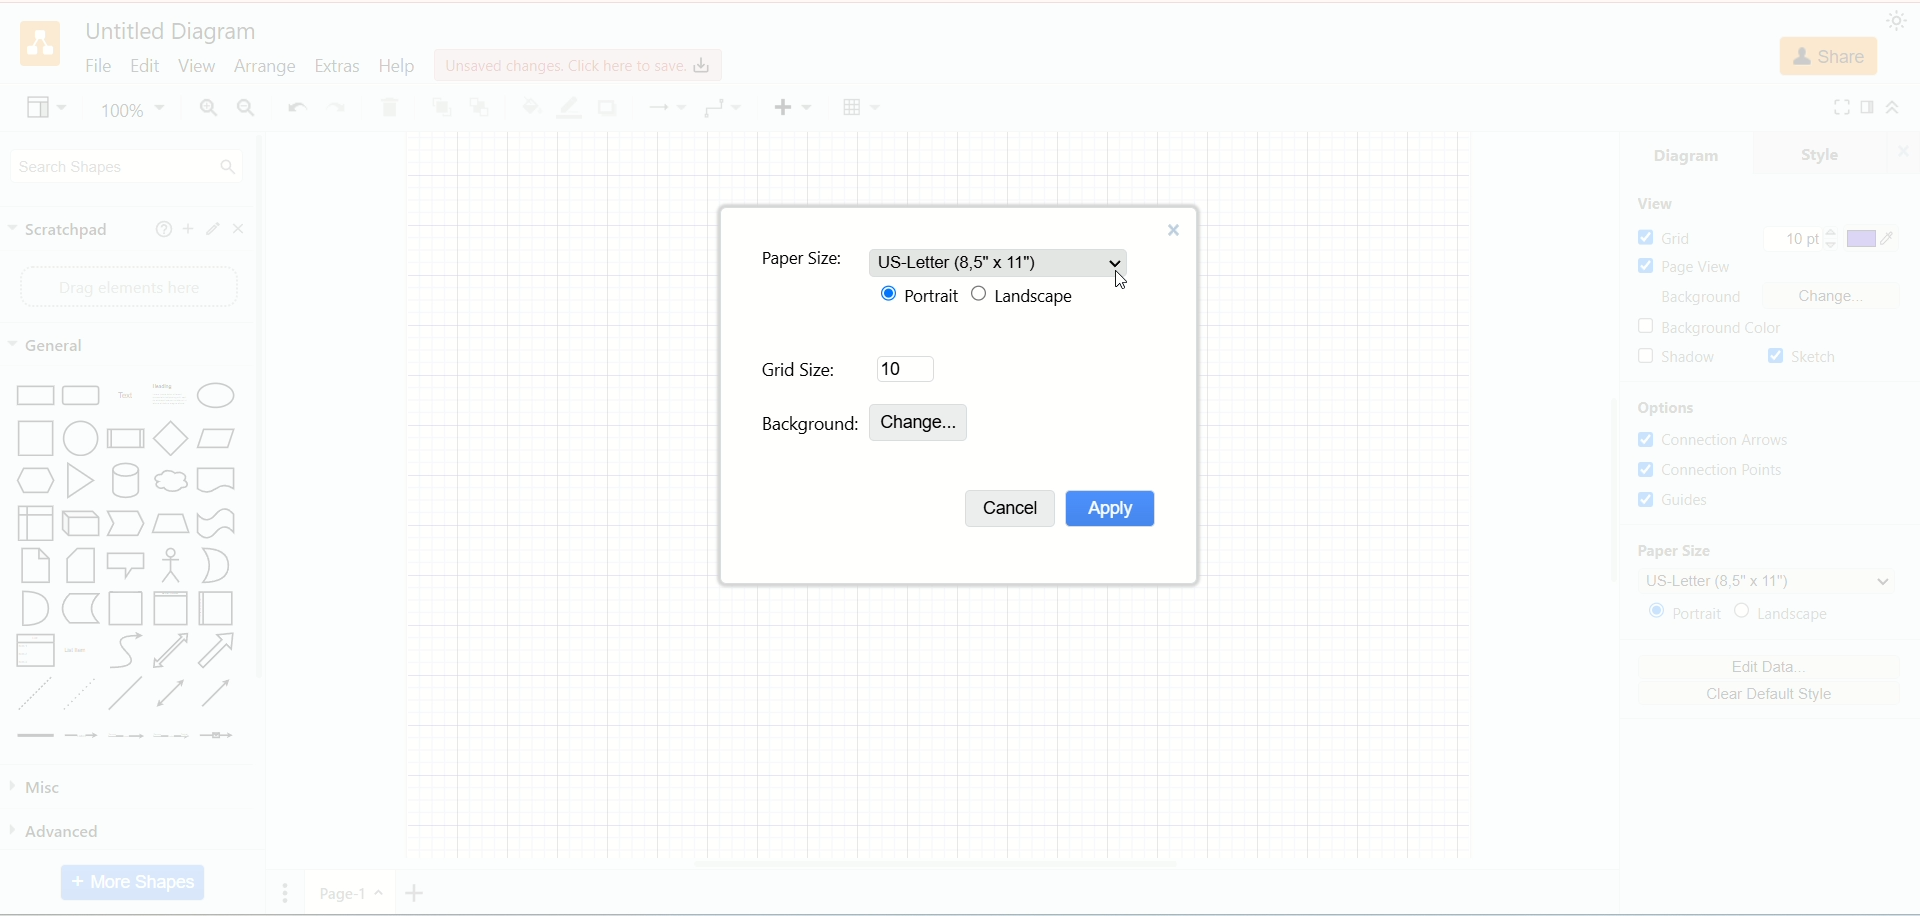  Describe the element at coordinates (1901, 109) in the screenshot. I see `collapse/expand` at that location.